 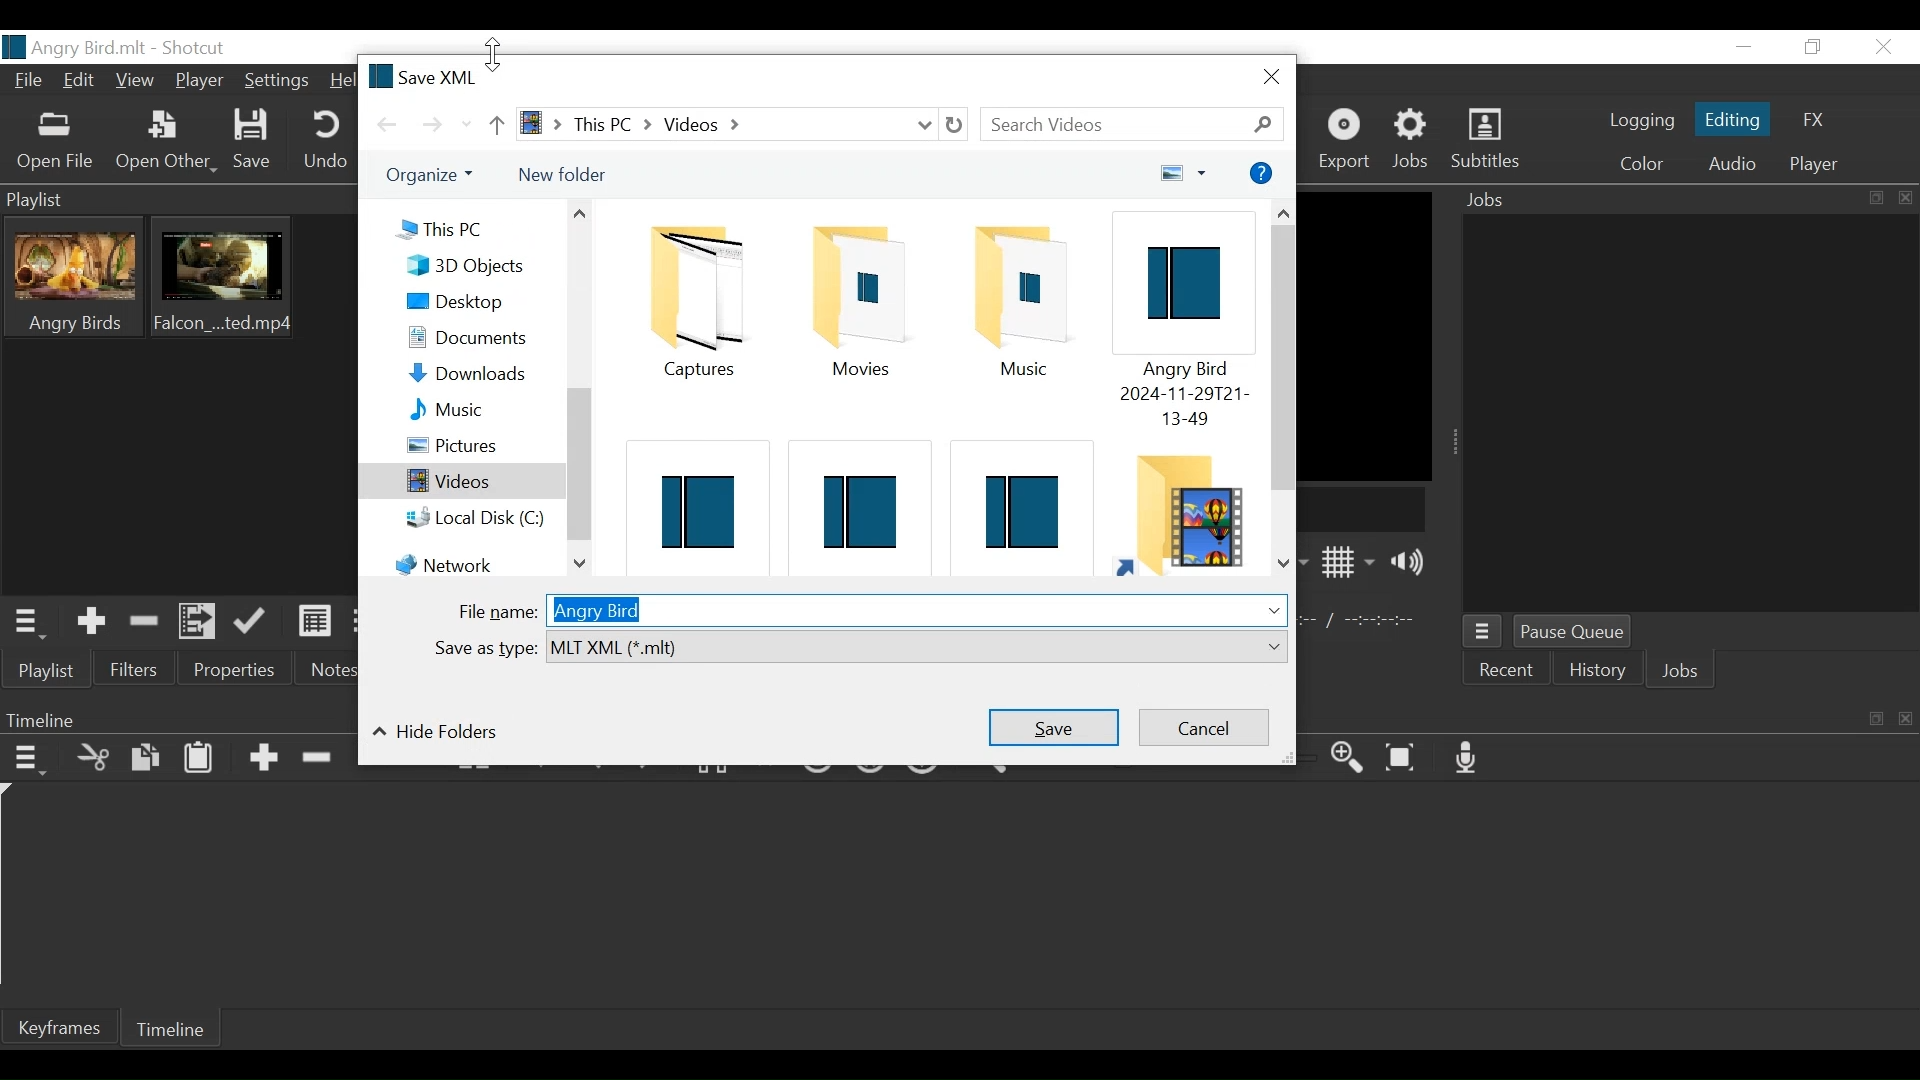 What do you see at coordinates (49, 673) in the screenshot?
I see `Playlist` at bounding box center [49, 673].